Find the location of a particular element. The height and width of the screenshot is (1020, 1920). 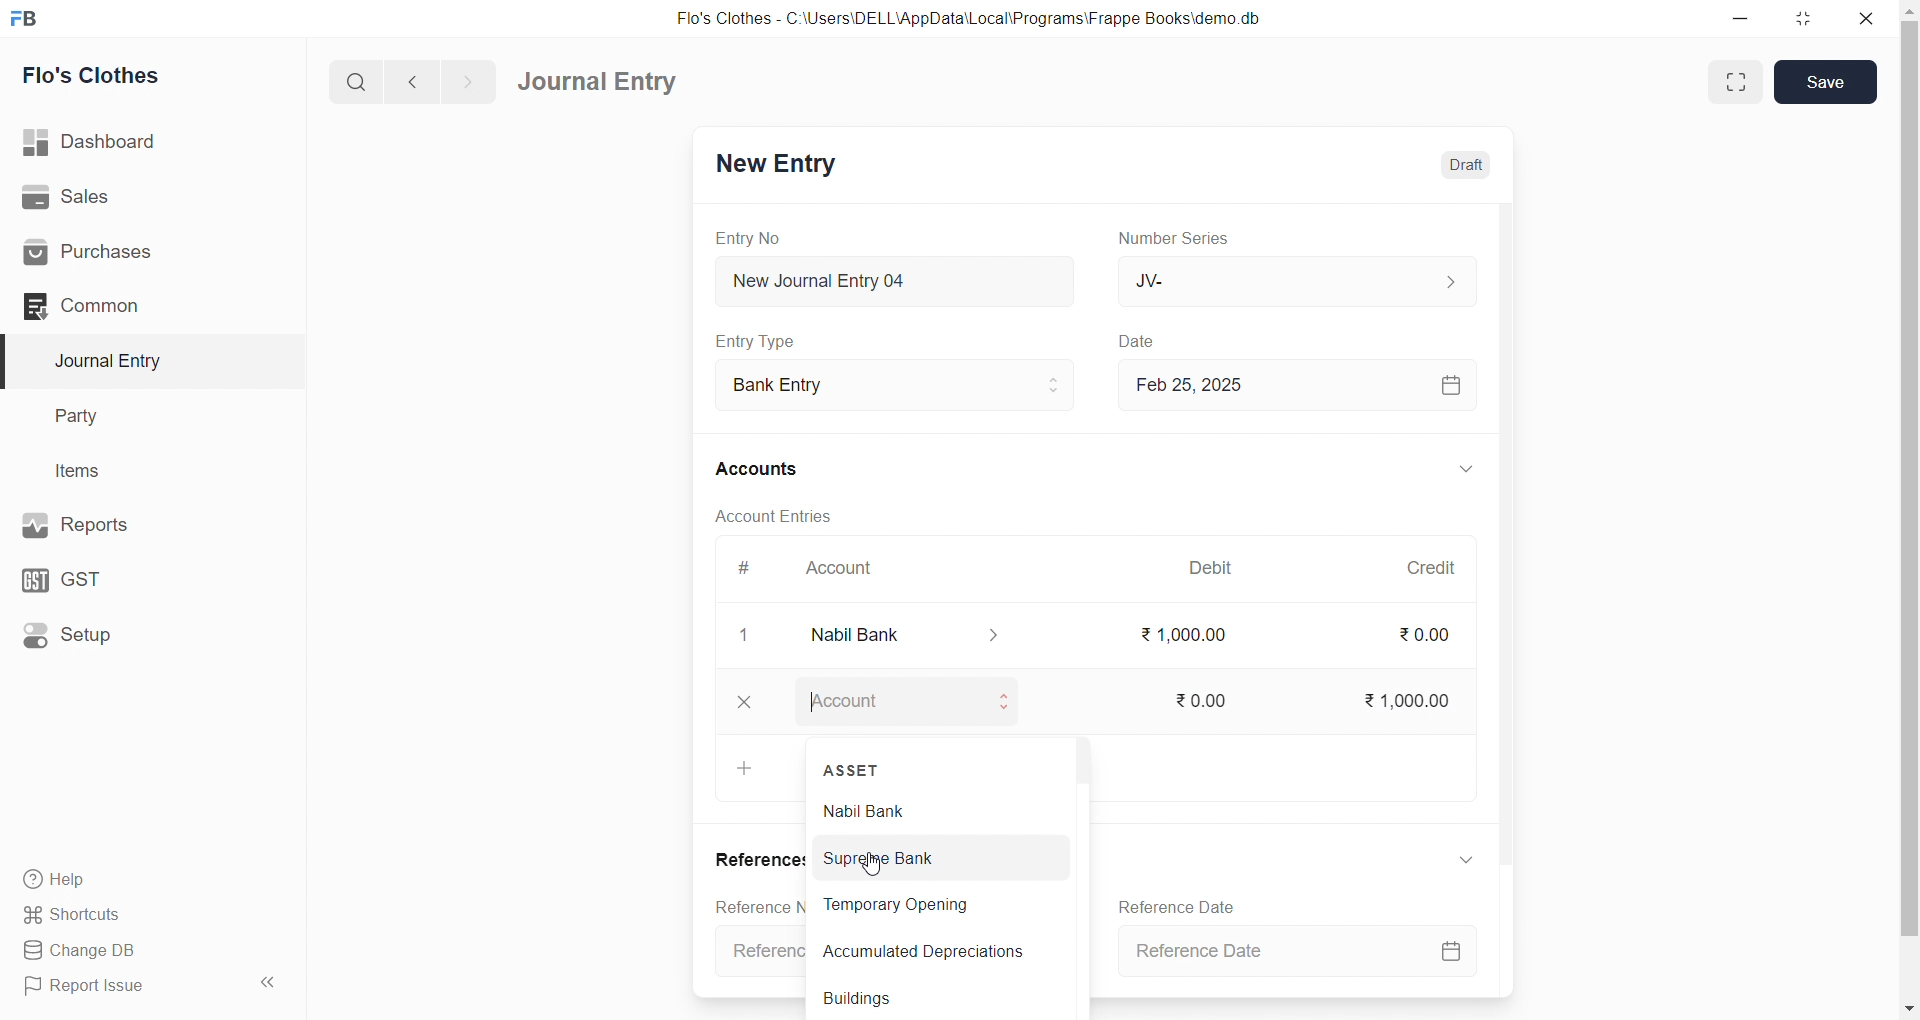

Feb 25, 2025 is located at coordinates (1304, 384).